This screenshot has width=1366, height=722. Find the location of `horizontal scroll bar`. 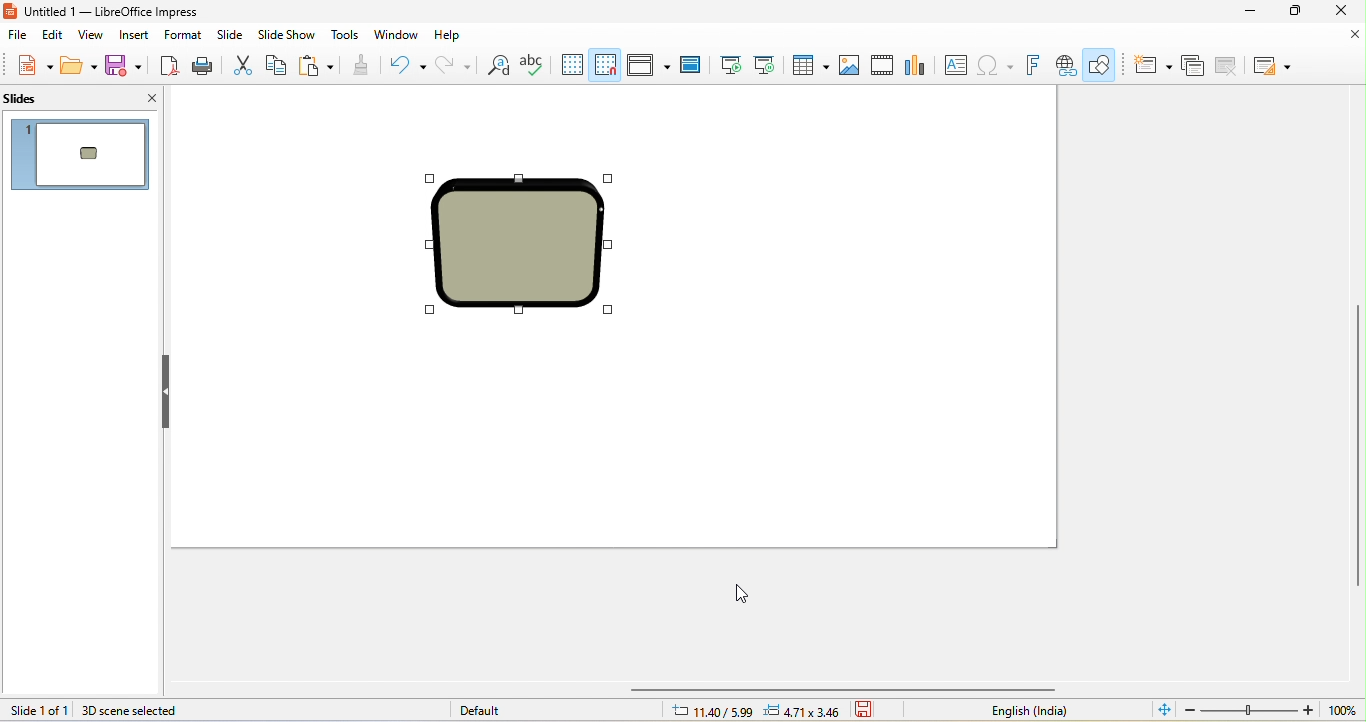

horizontal scroll bar is located at coordinates (848, 690).